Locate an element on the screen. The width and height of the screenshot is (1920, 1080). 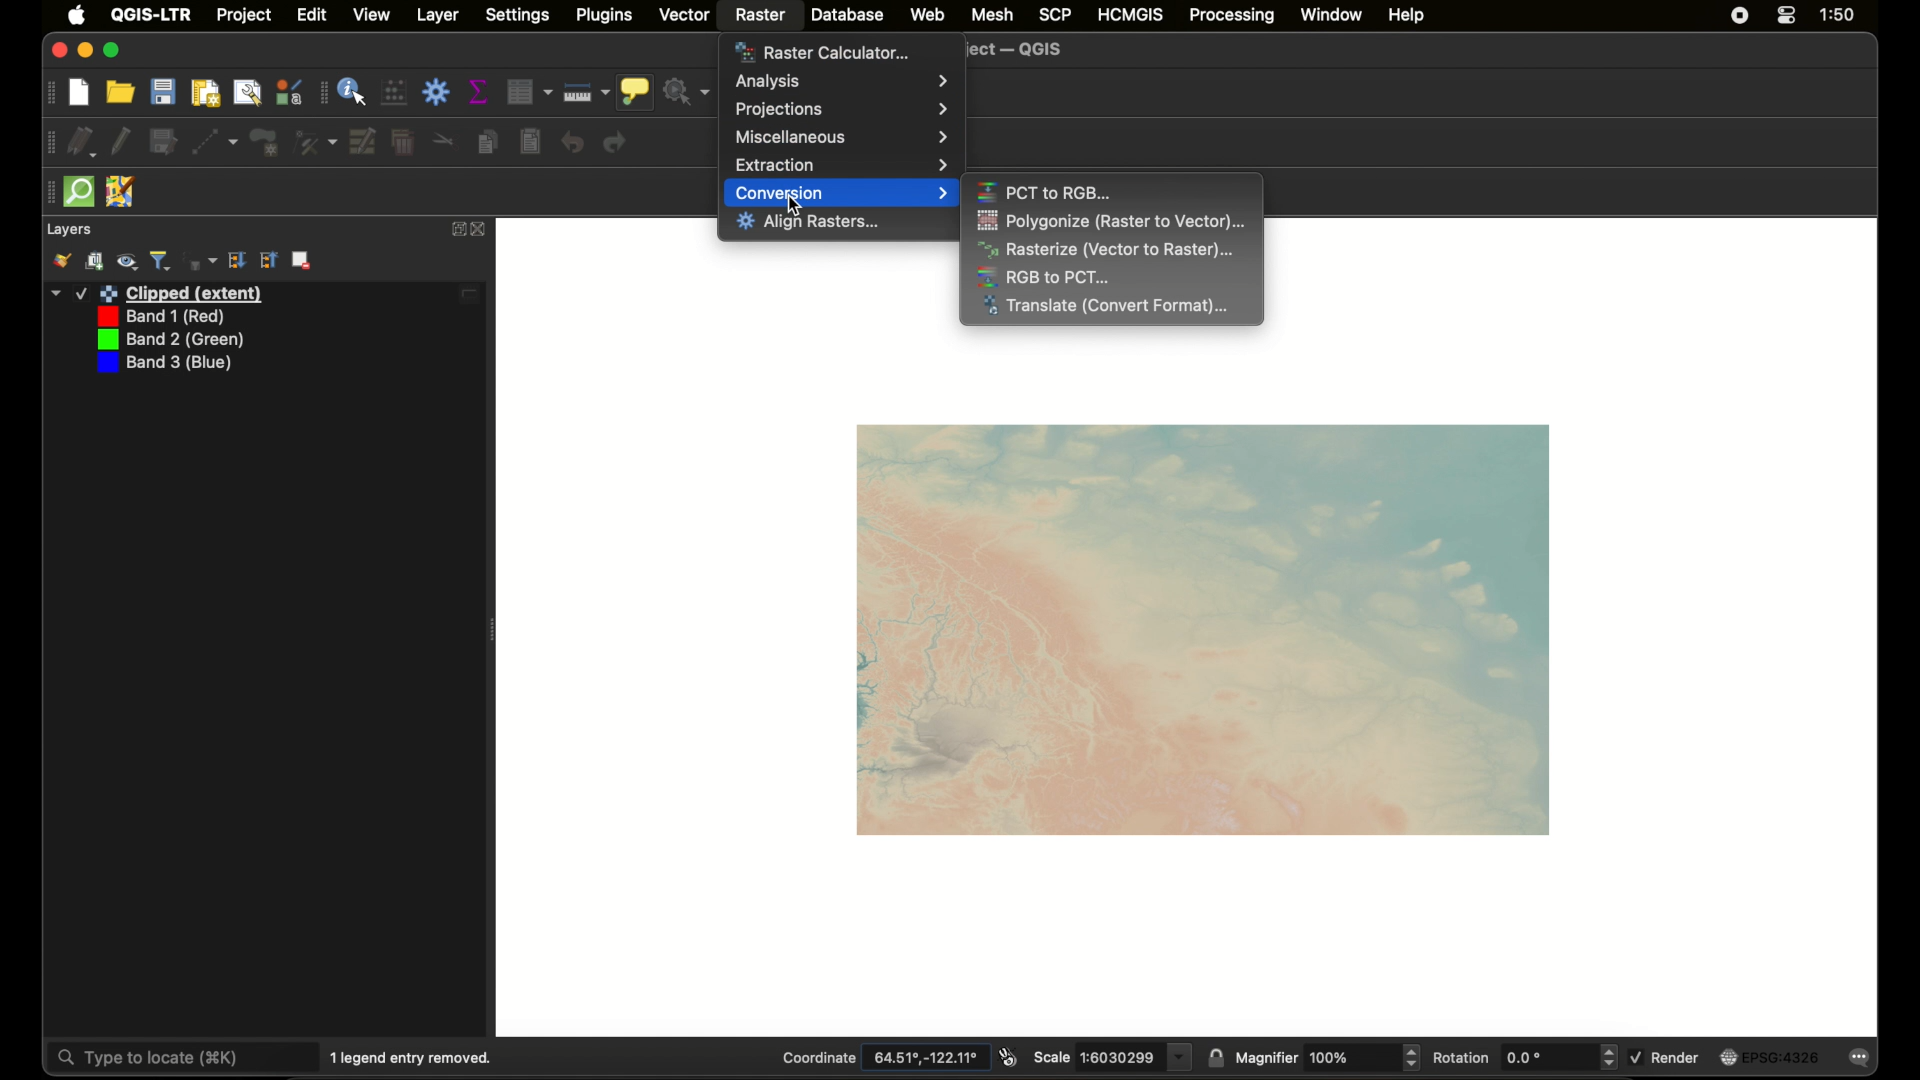
show layout manager is located at coordinates (248, 94).